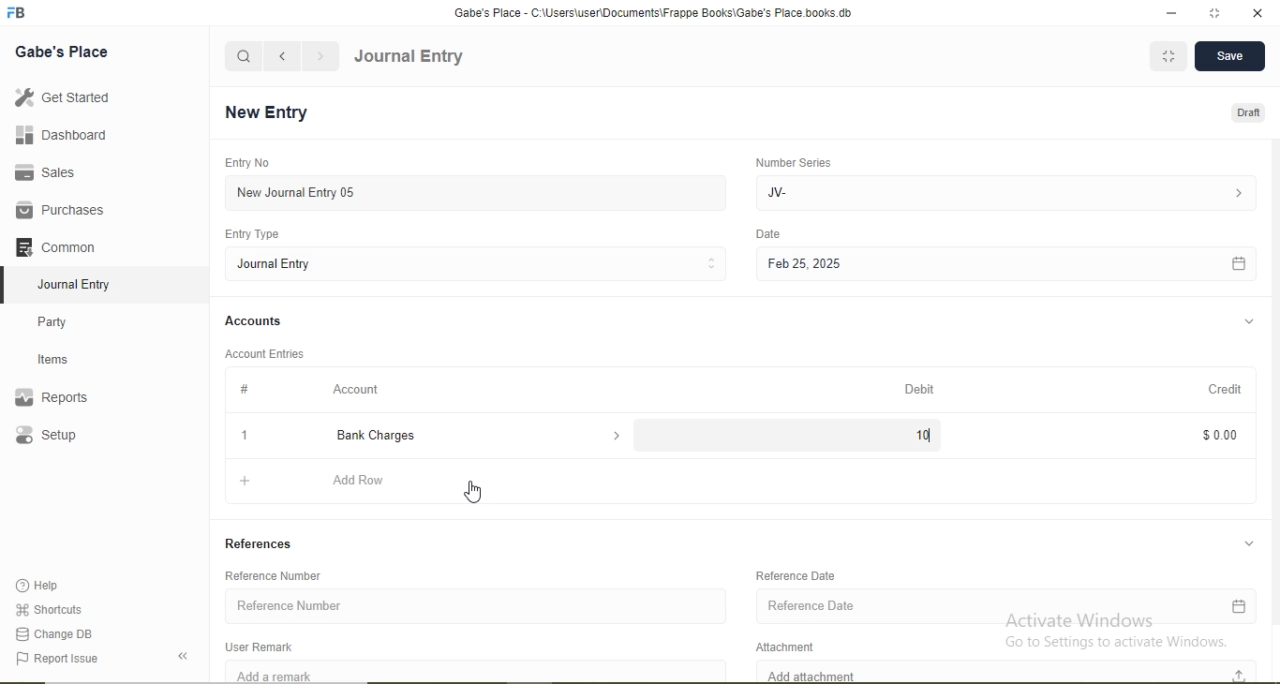 This screenshot has width=1280, height=684. Describe the element at coordinates (254, 321) in the screenshot. I see `Accounts.` at that location.